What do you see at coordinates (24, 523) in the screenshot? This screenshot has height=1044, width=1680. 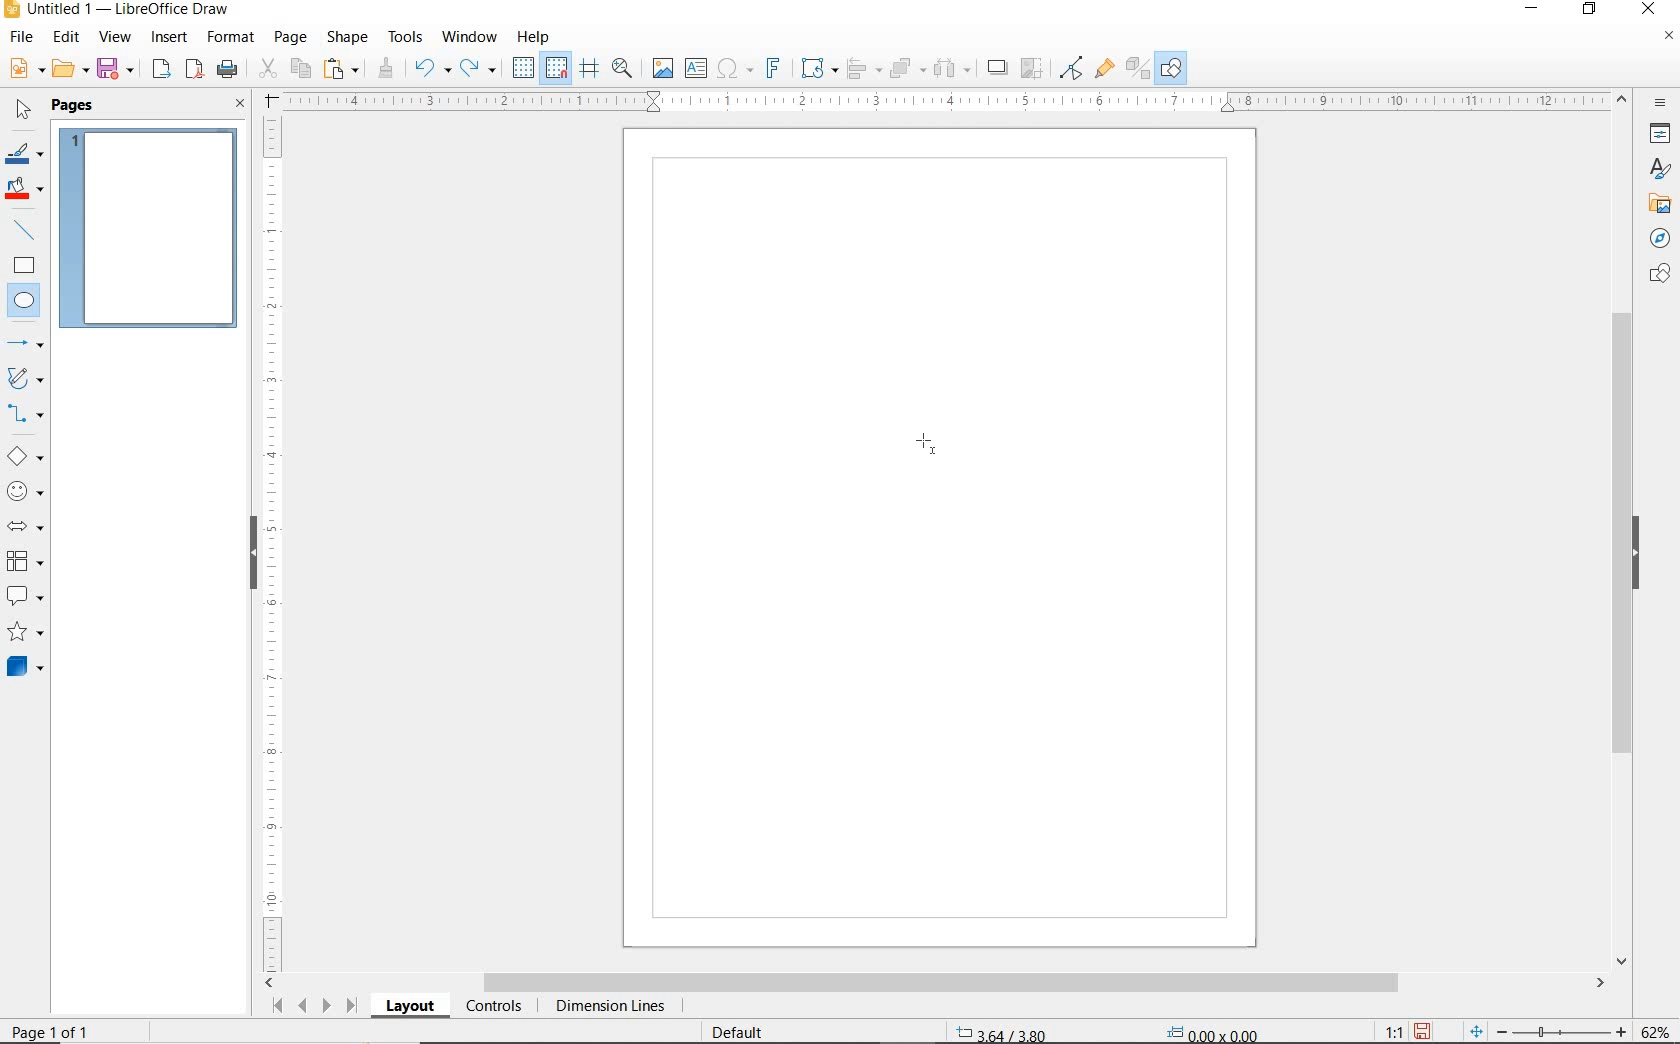 I see `BLOCK ARROWS` at bounding box center [24, 523].